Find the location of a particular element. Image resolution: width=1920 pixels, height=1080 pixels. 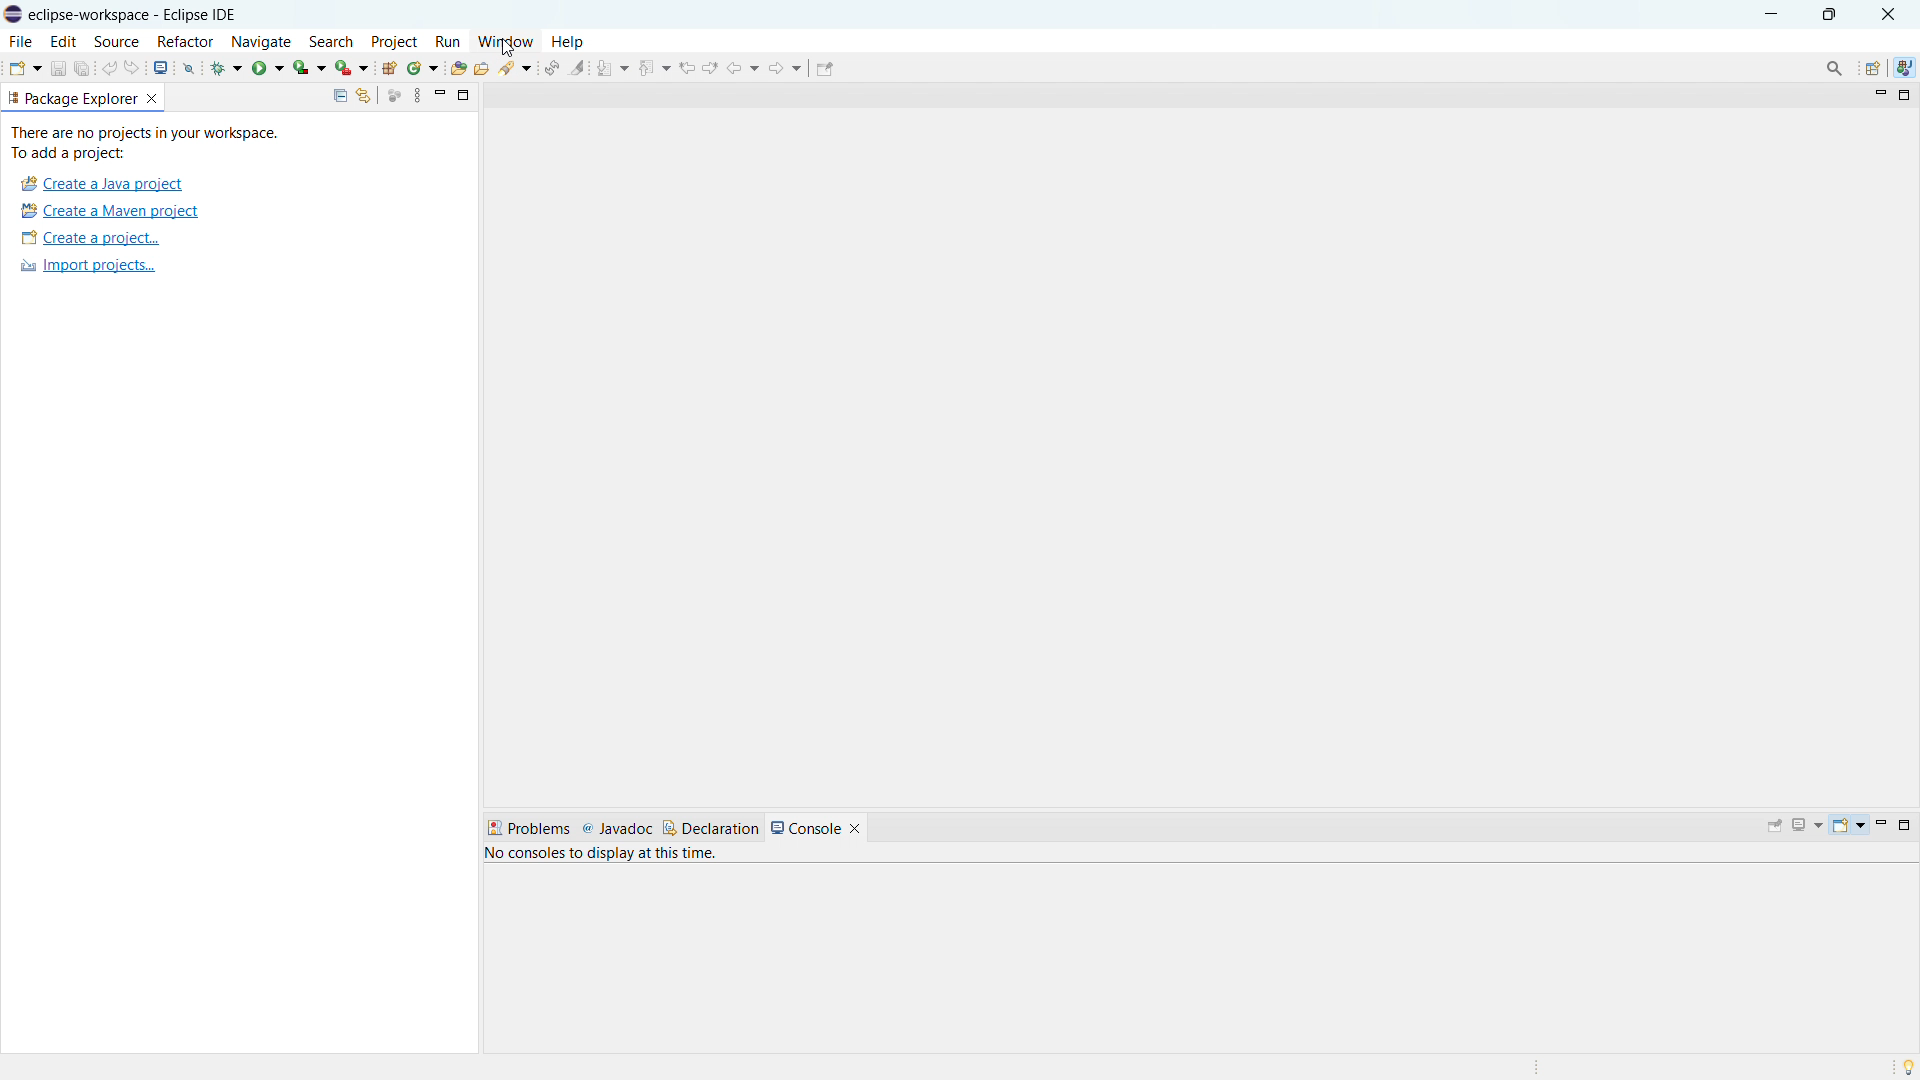

save all is located at coordinates (82, 68).